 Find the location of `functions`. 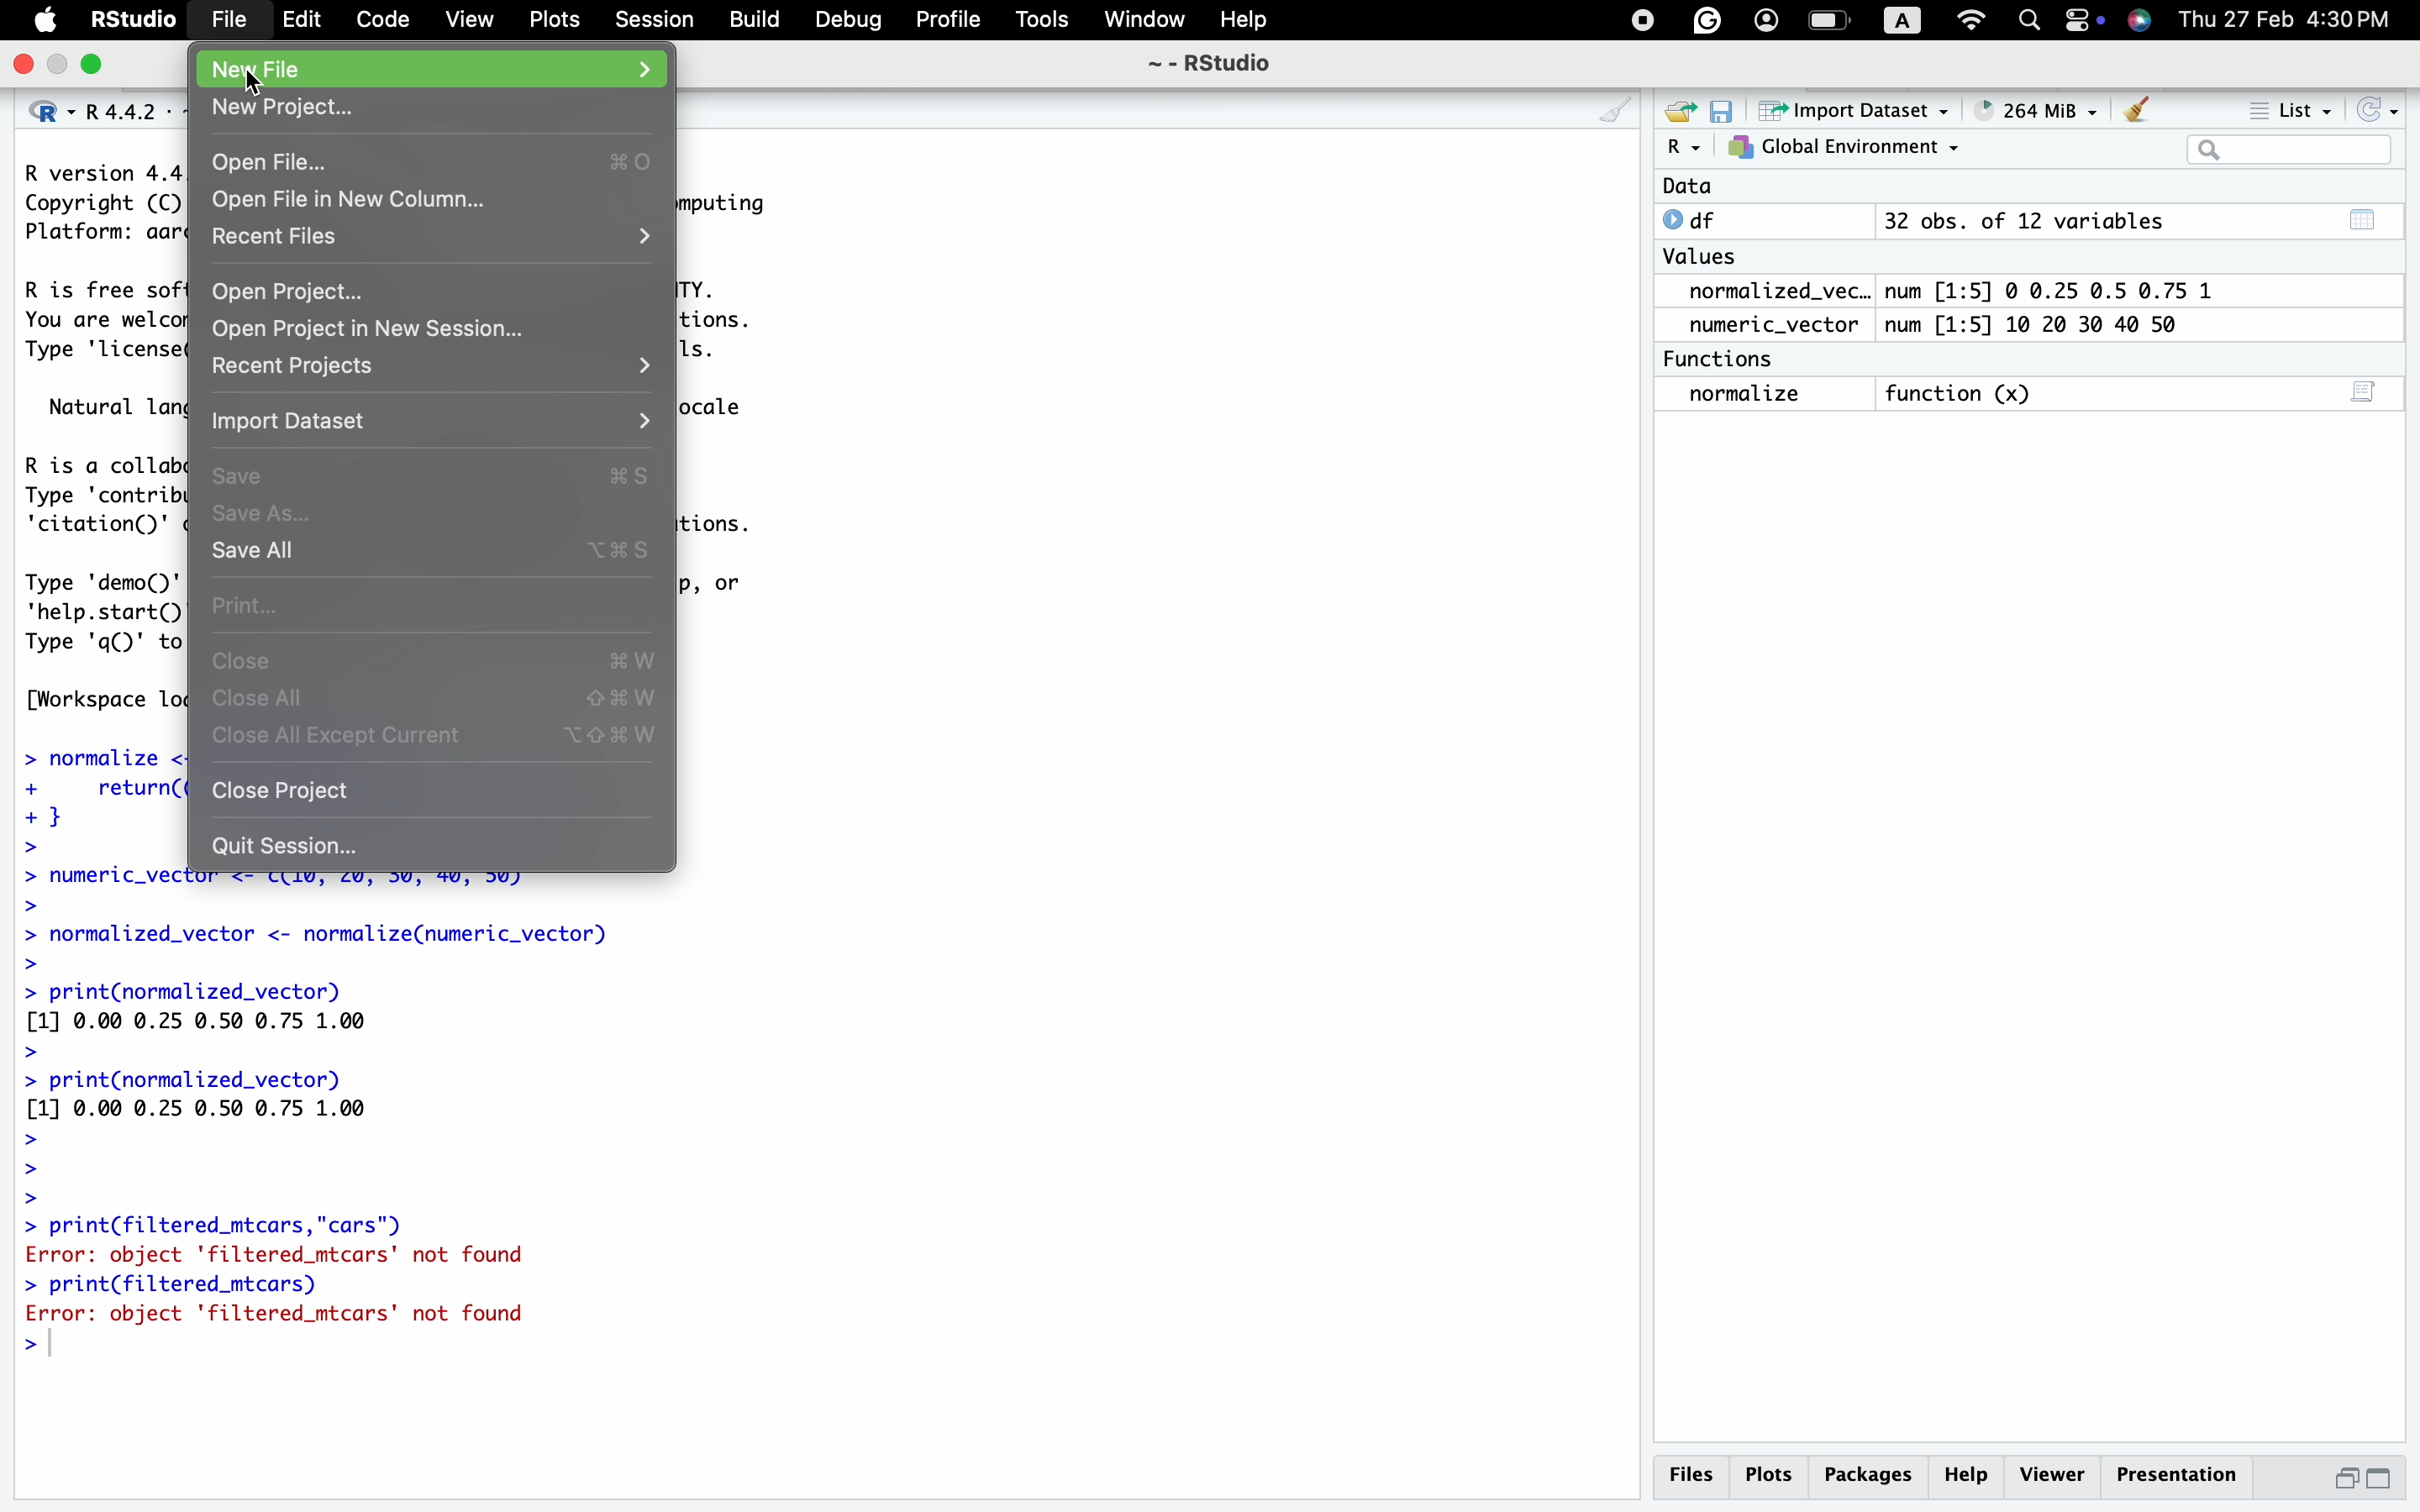

functions is located at coordinates (1726, 360).